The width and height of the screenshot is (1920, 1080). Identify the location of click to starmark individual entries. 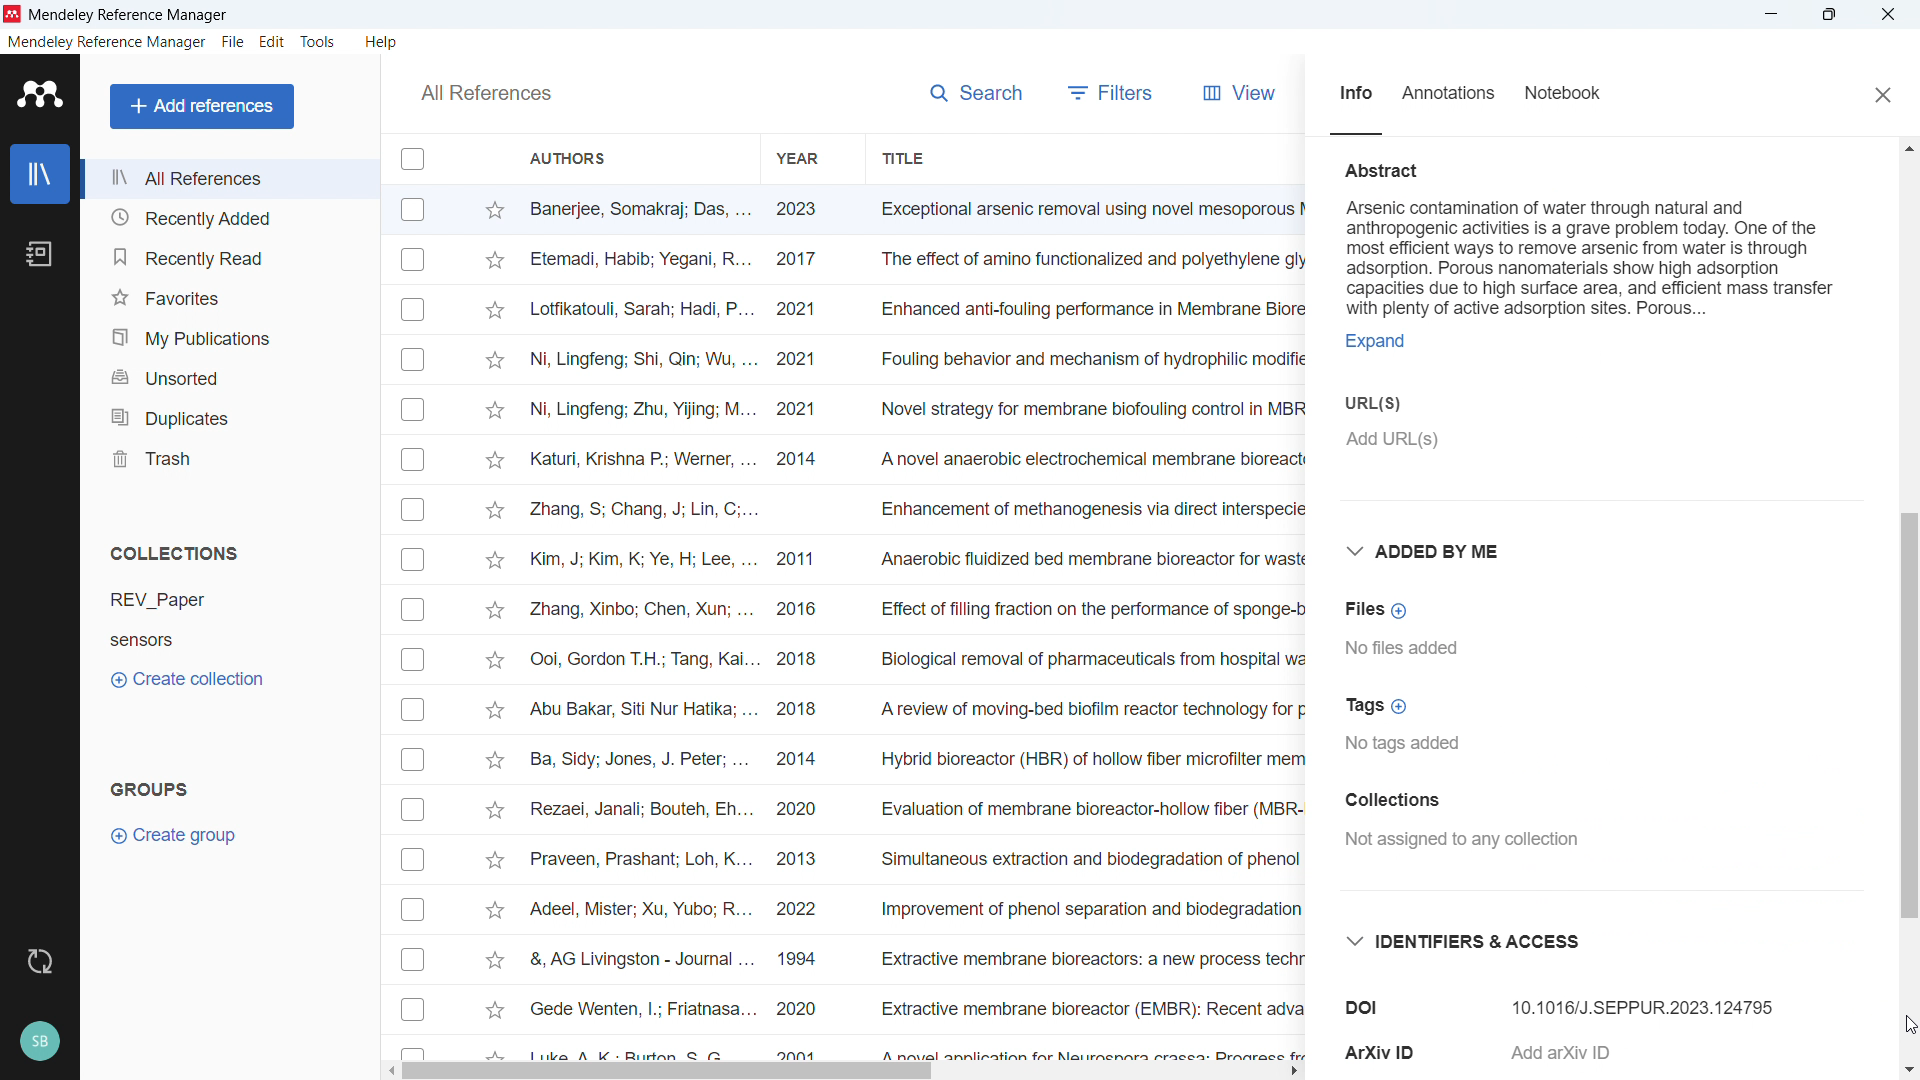
(494, 809).